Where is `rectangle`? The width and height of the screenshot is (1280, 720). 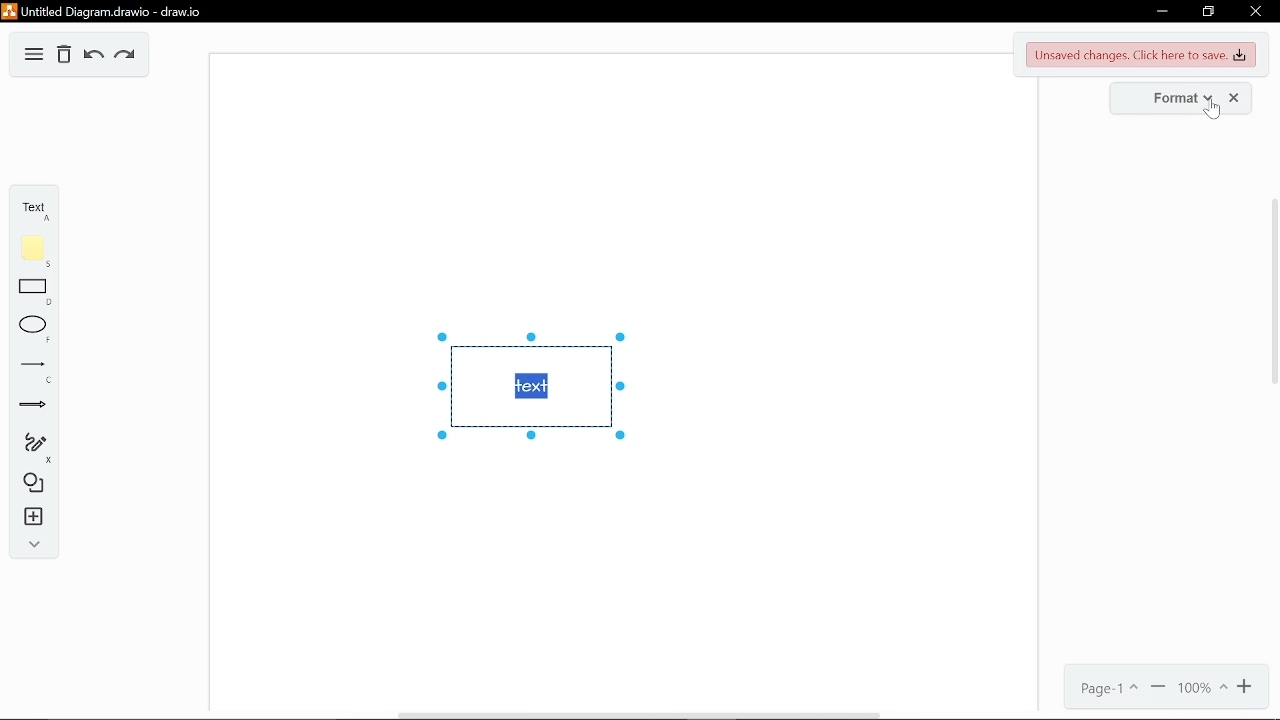 rectangle is located at coordinates (28, 292).